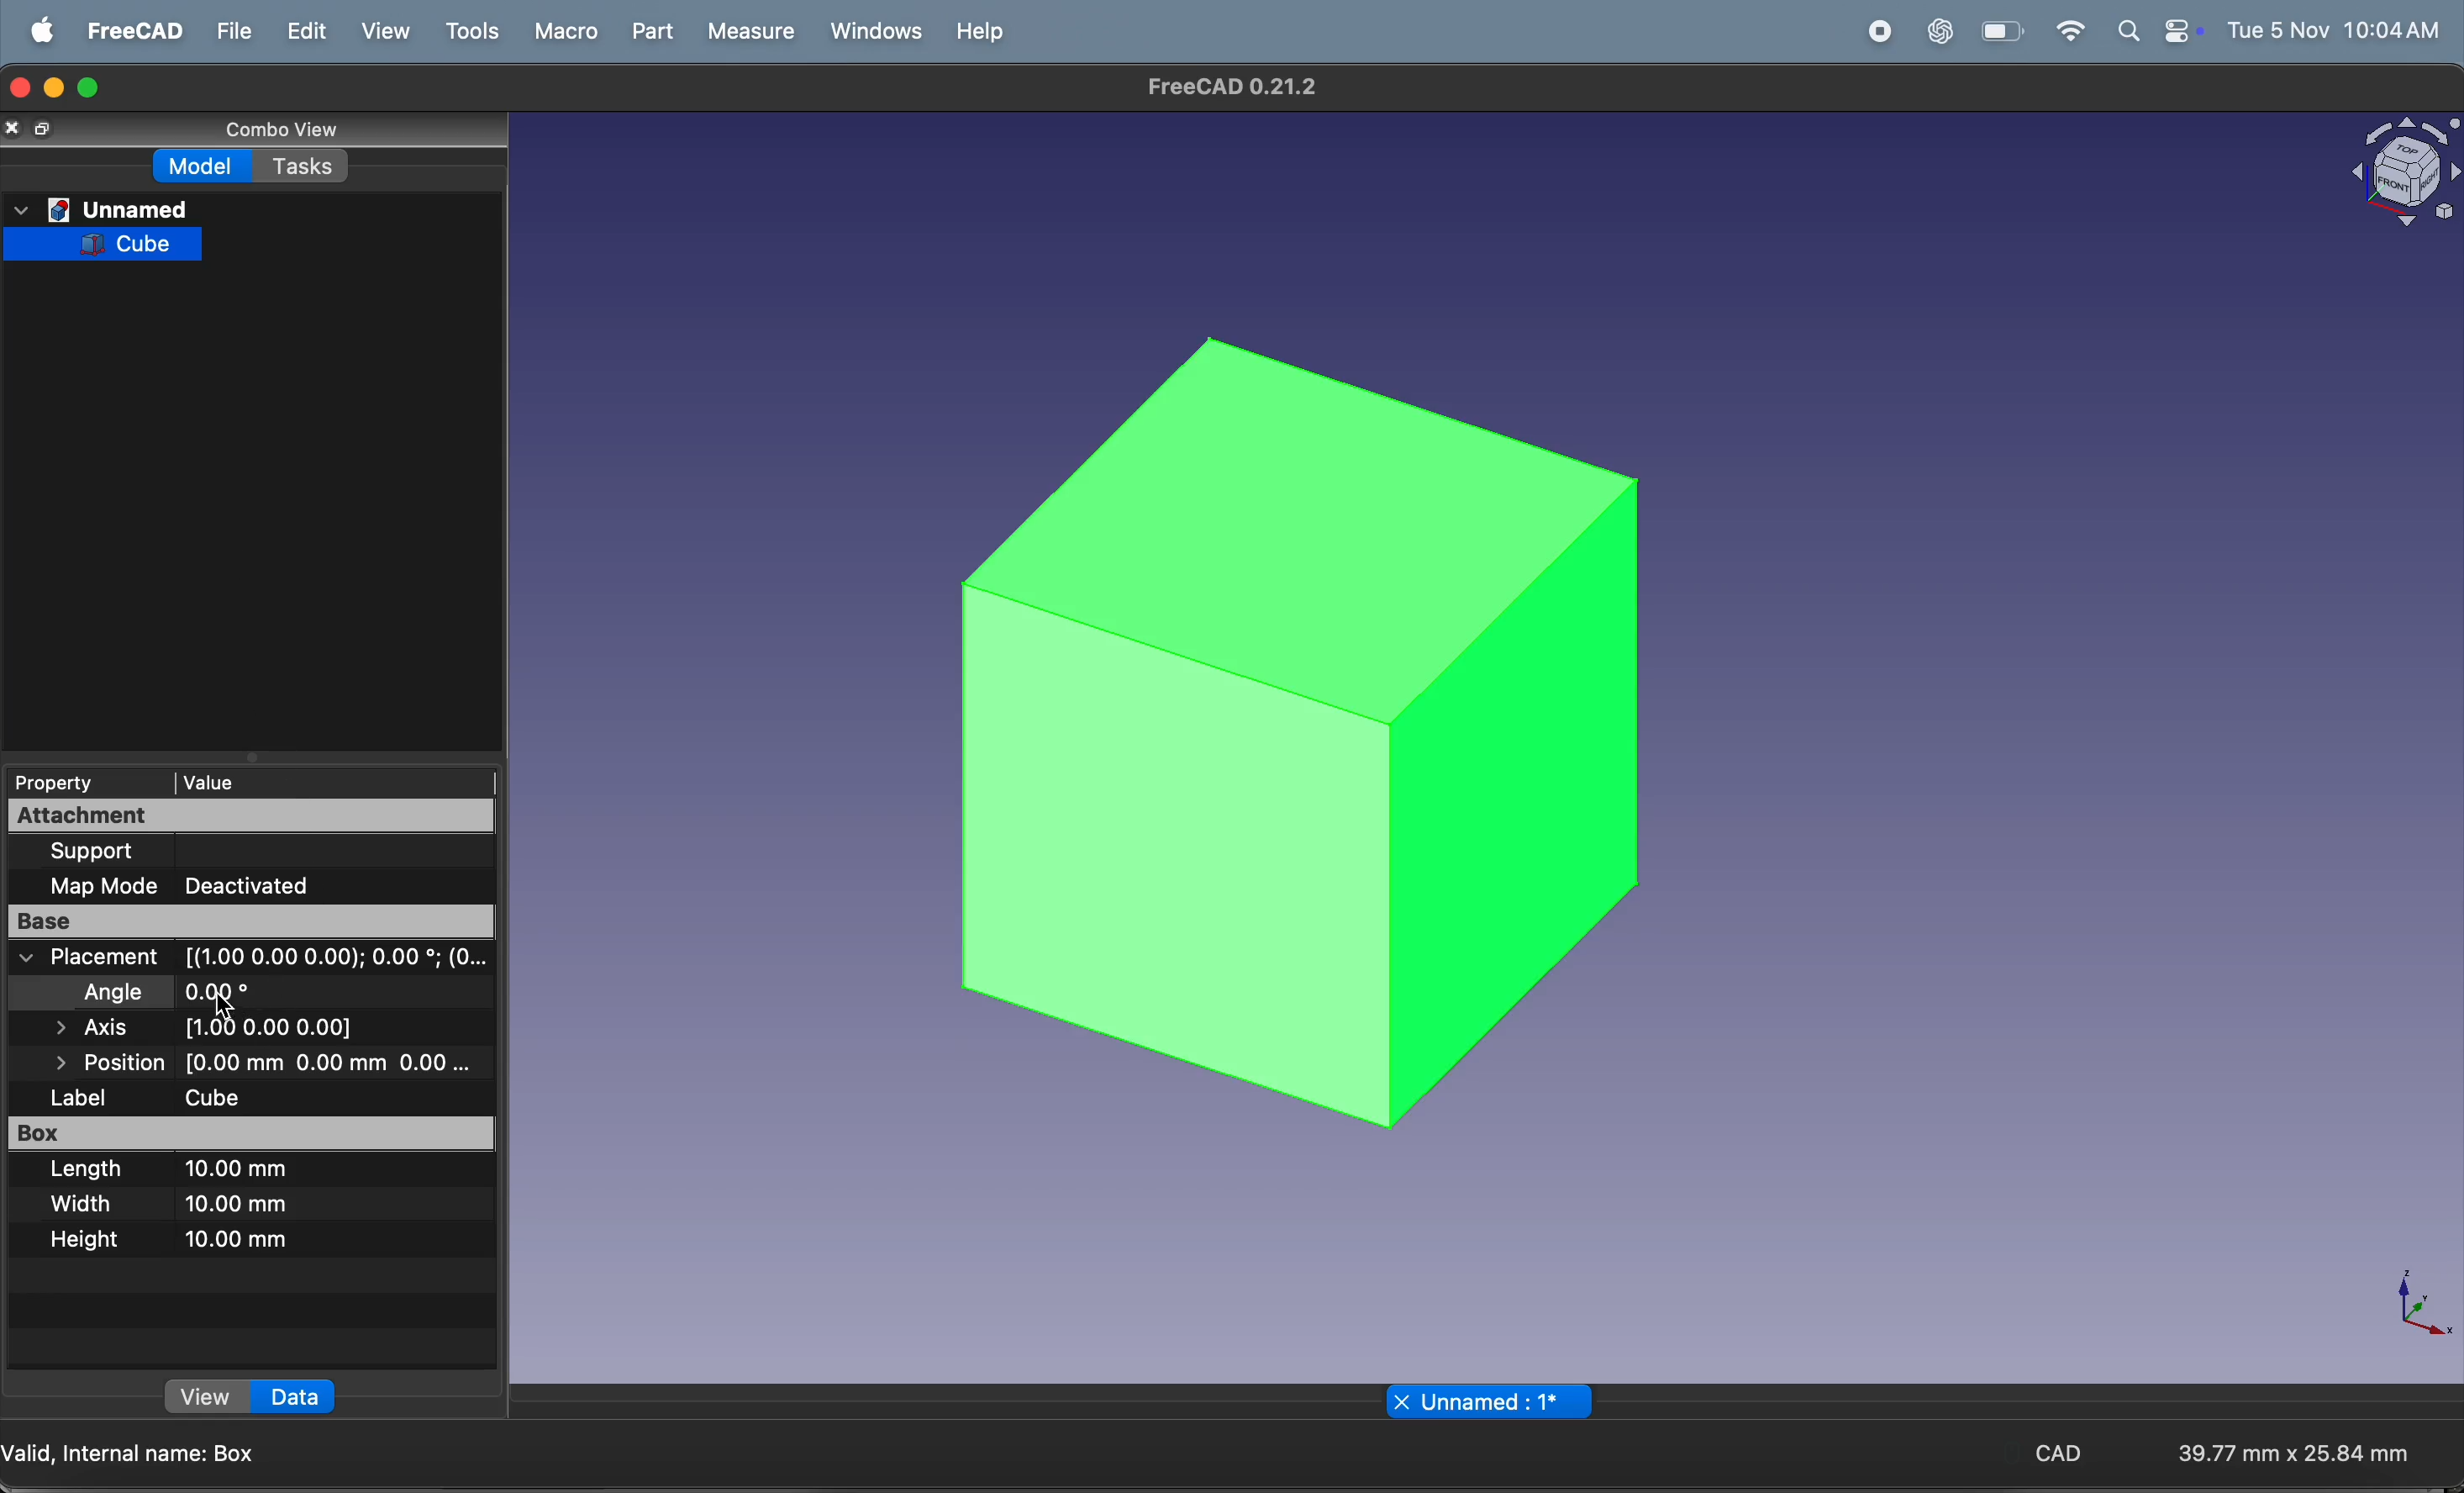  Describe the element at coordinates (310, 887) in the screenshot. I see `deactivate` at that location.